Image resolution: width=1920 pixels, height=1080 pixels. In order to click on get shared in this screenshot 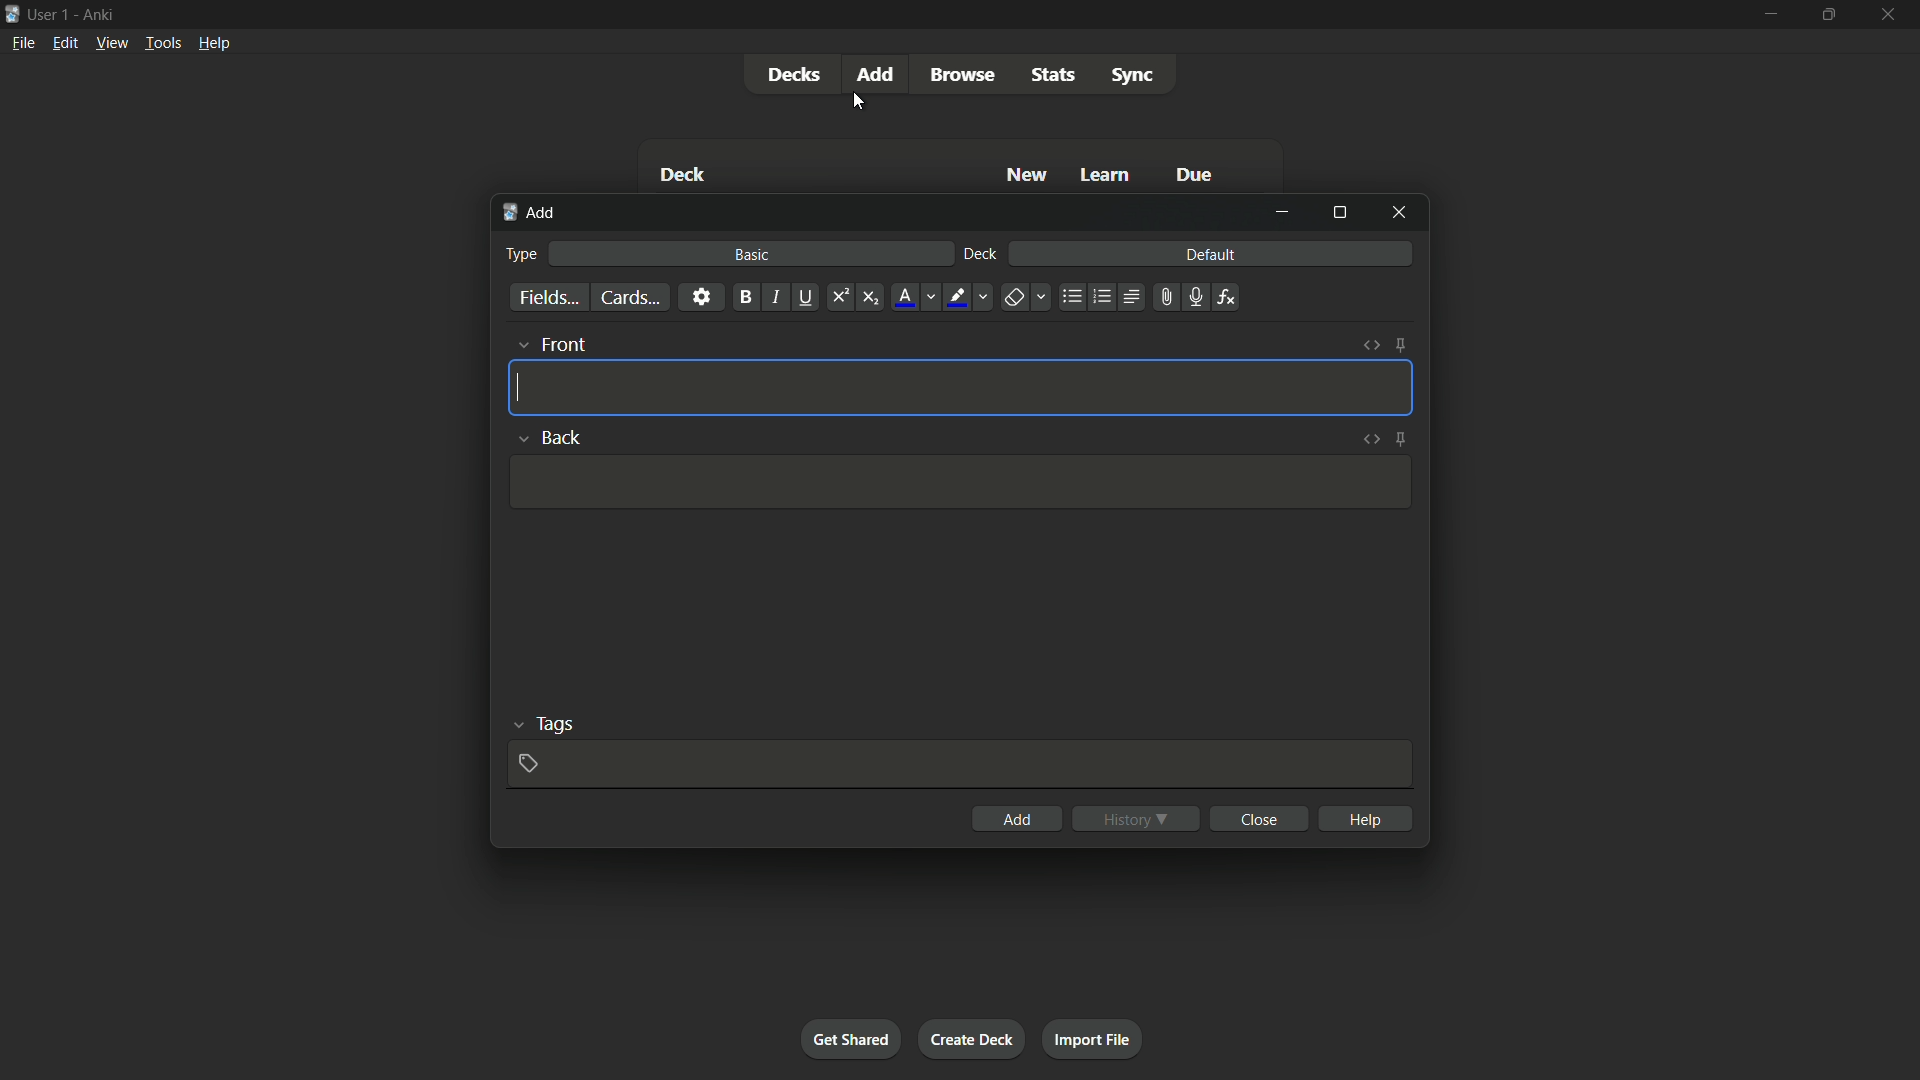, I will do `click(850, 1038)`.